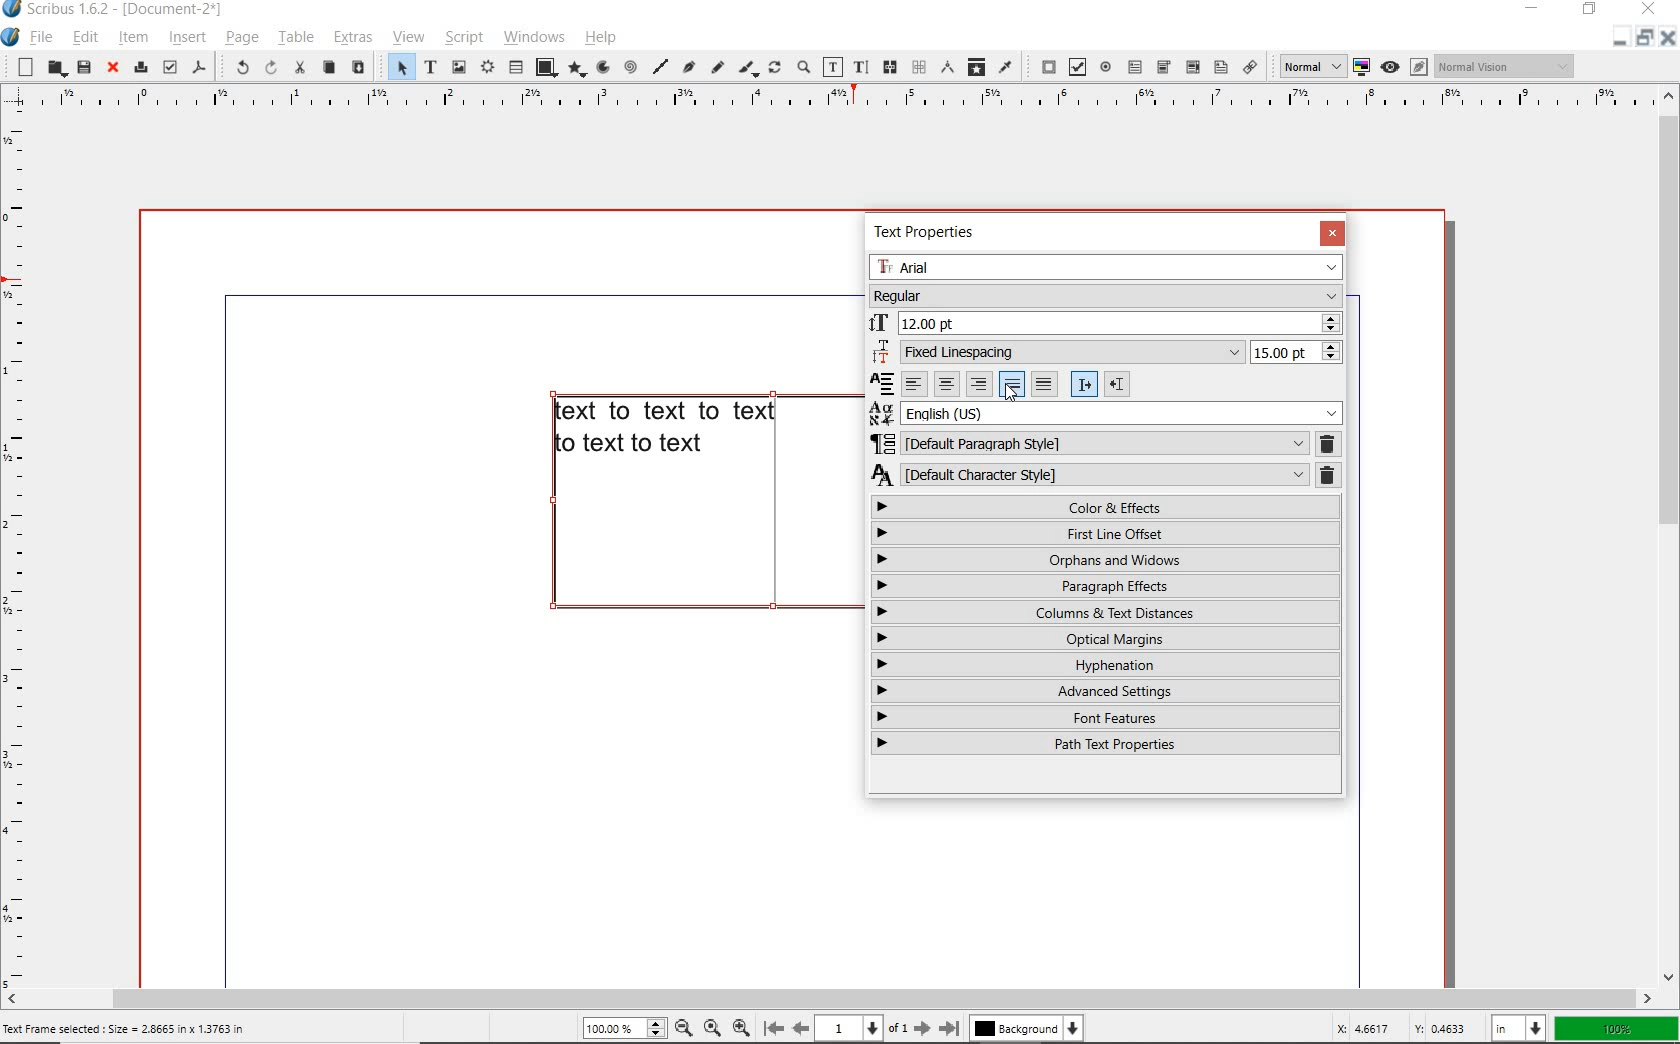 Image resolution: width=1680 pixels, height=1044 pixels. I want to click on ADVANCED SETTINGS, so click(1107, 691).